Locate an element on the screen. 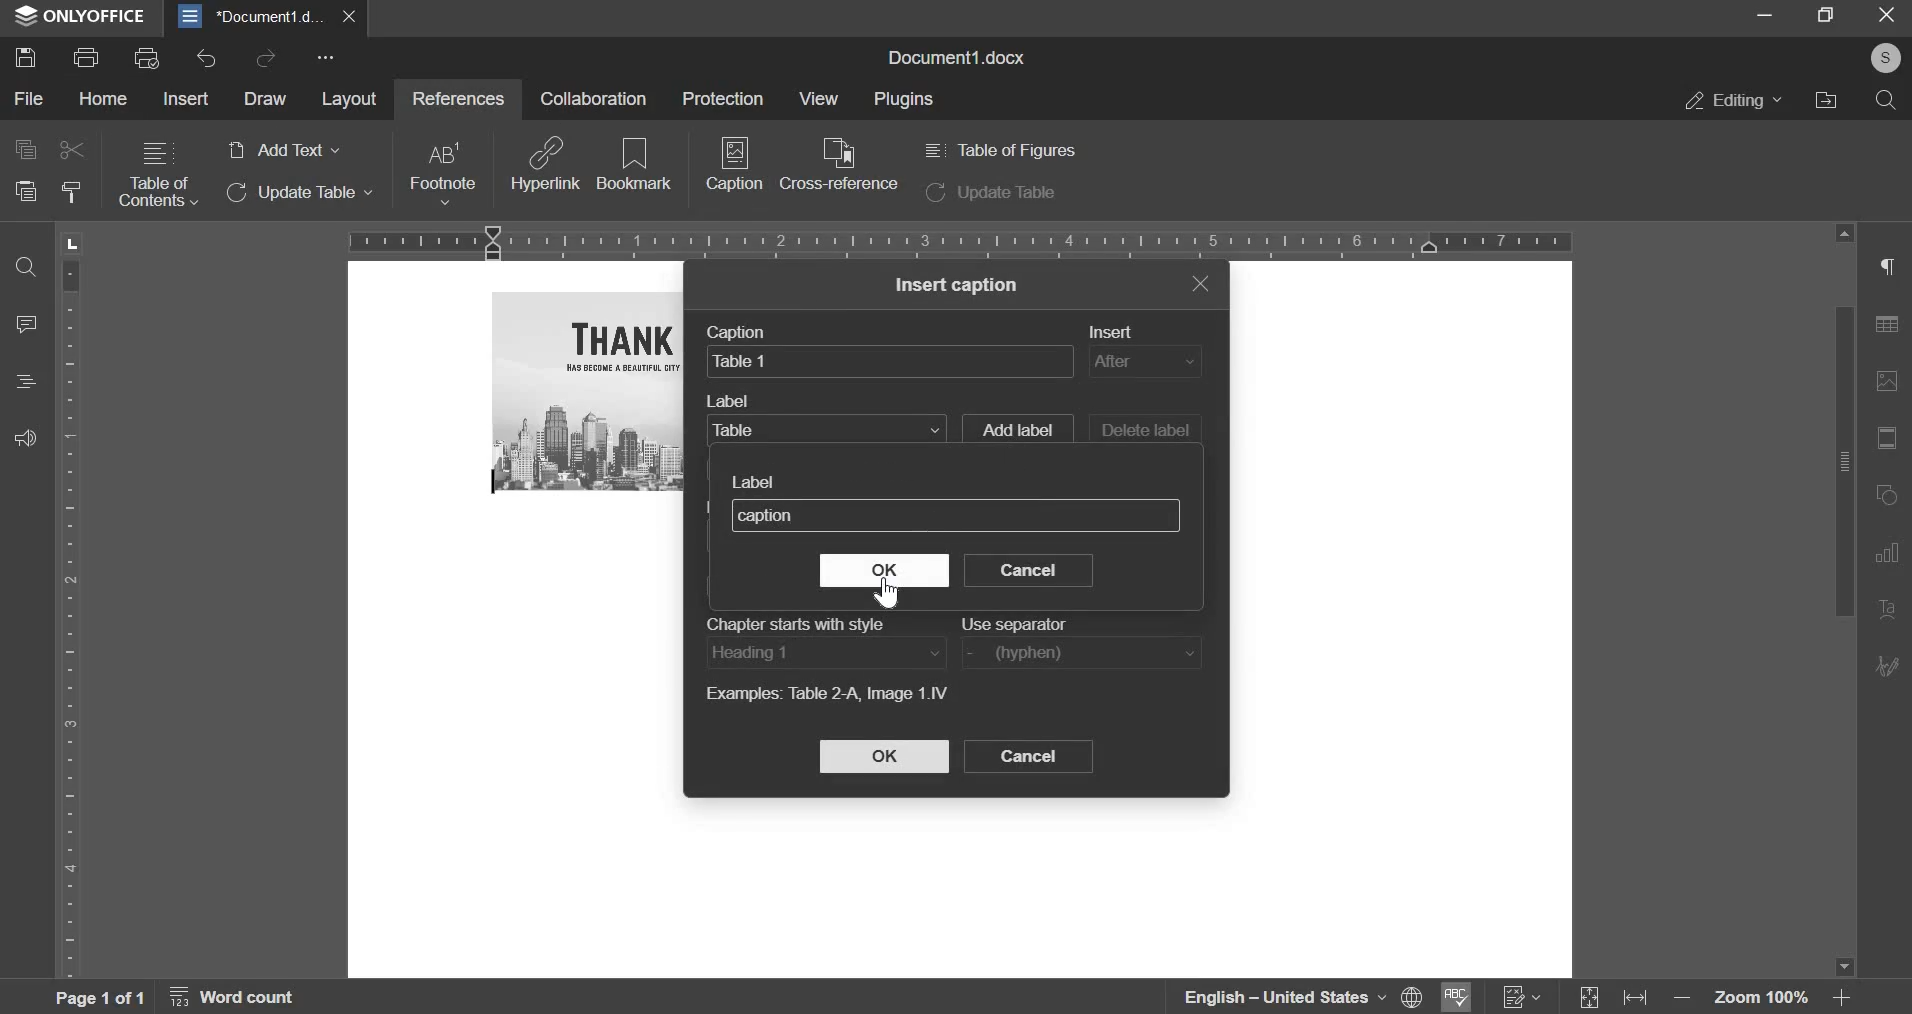 The image size is (1912, 1014). file location is located at coordinates (1825, 99).